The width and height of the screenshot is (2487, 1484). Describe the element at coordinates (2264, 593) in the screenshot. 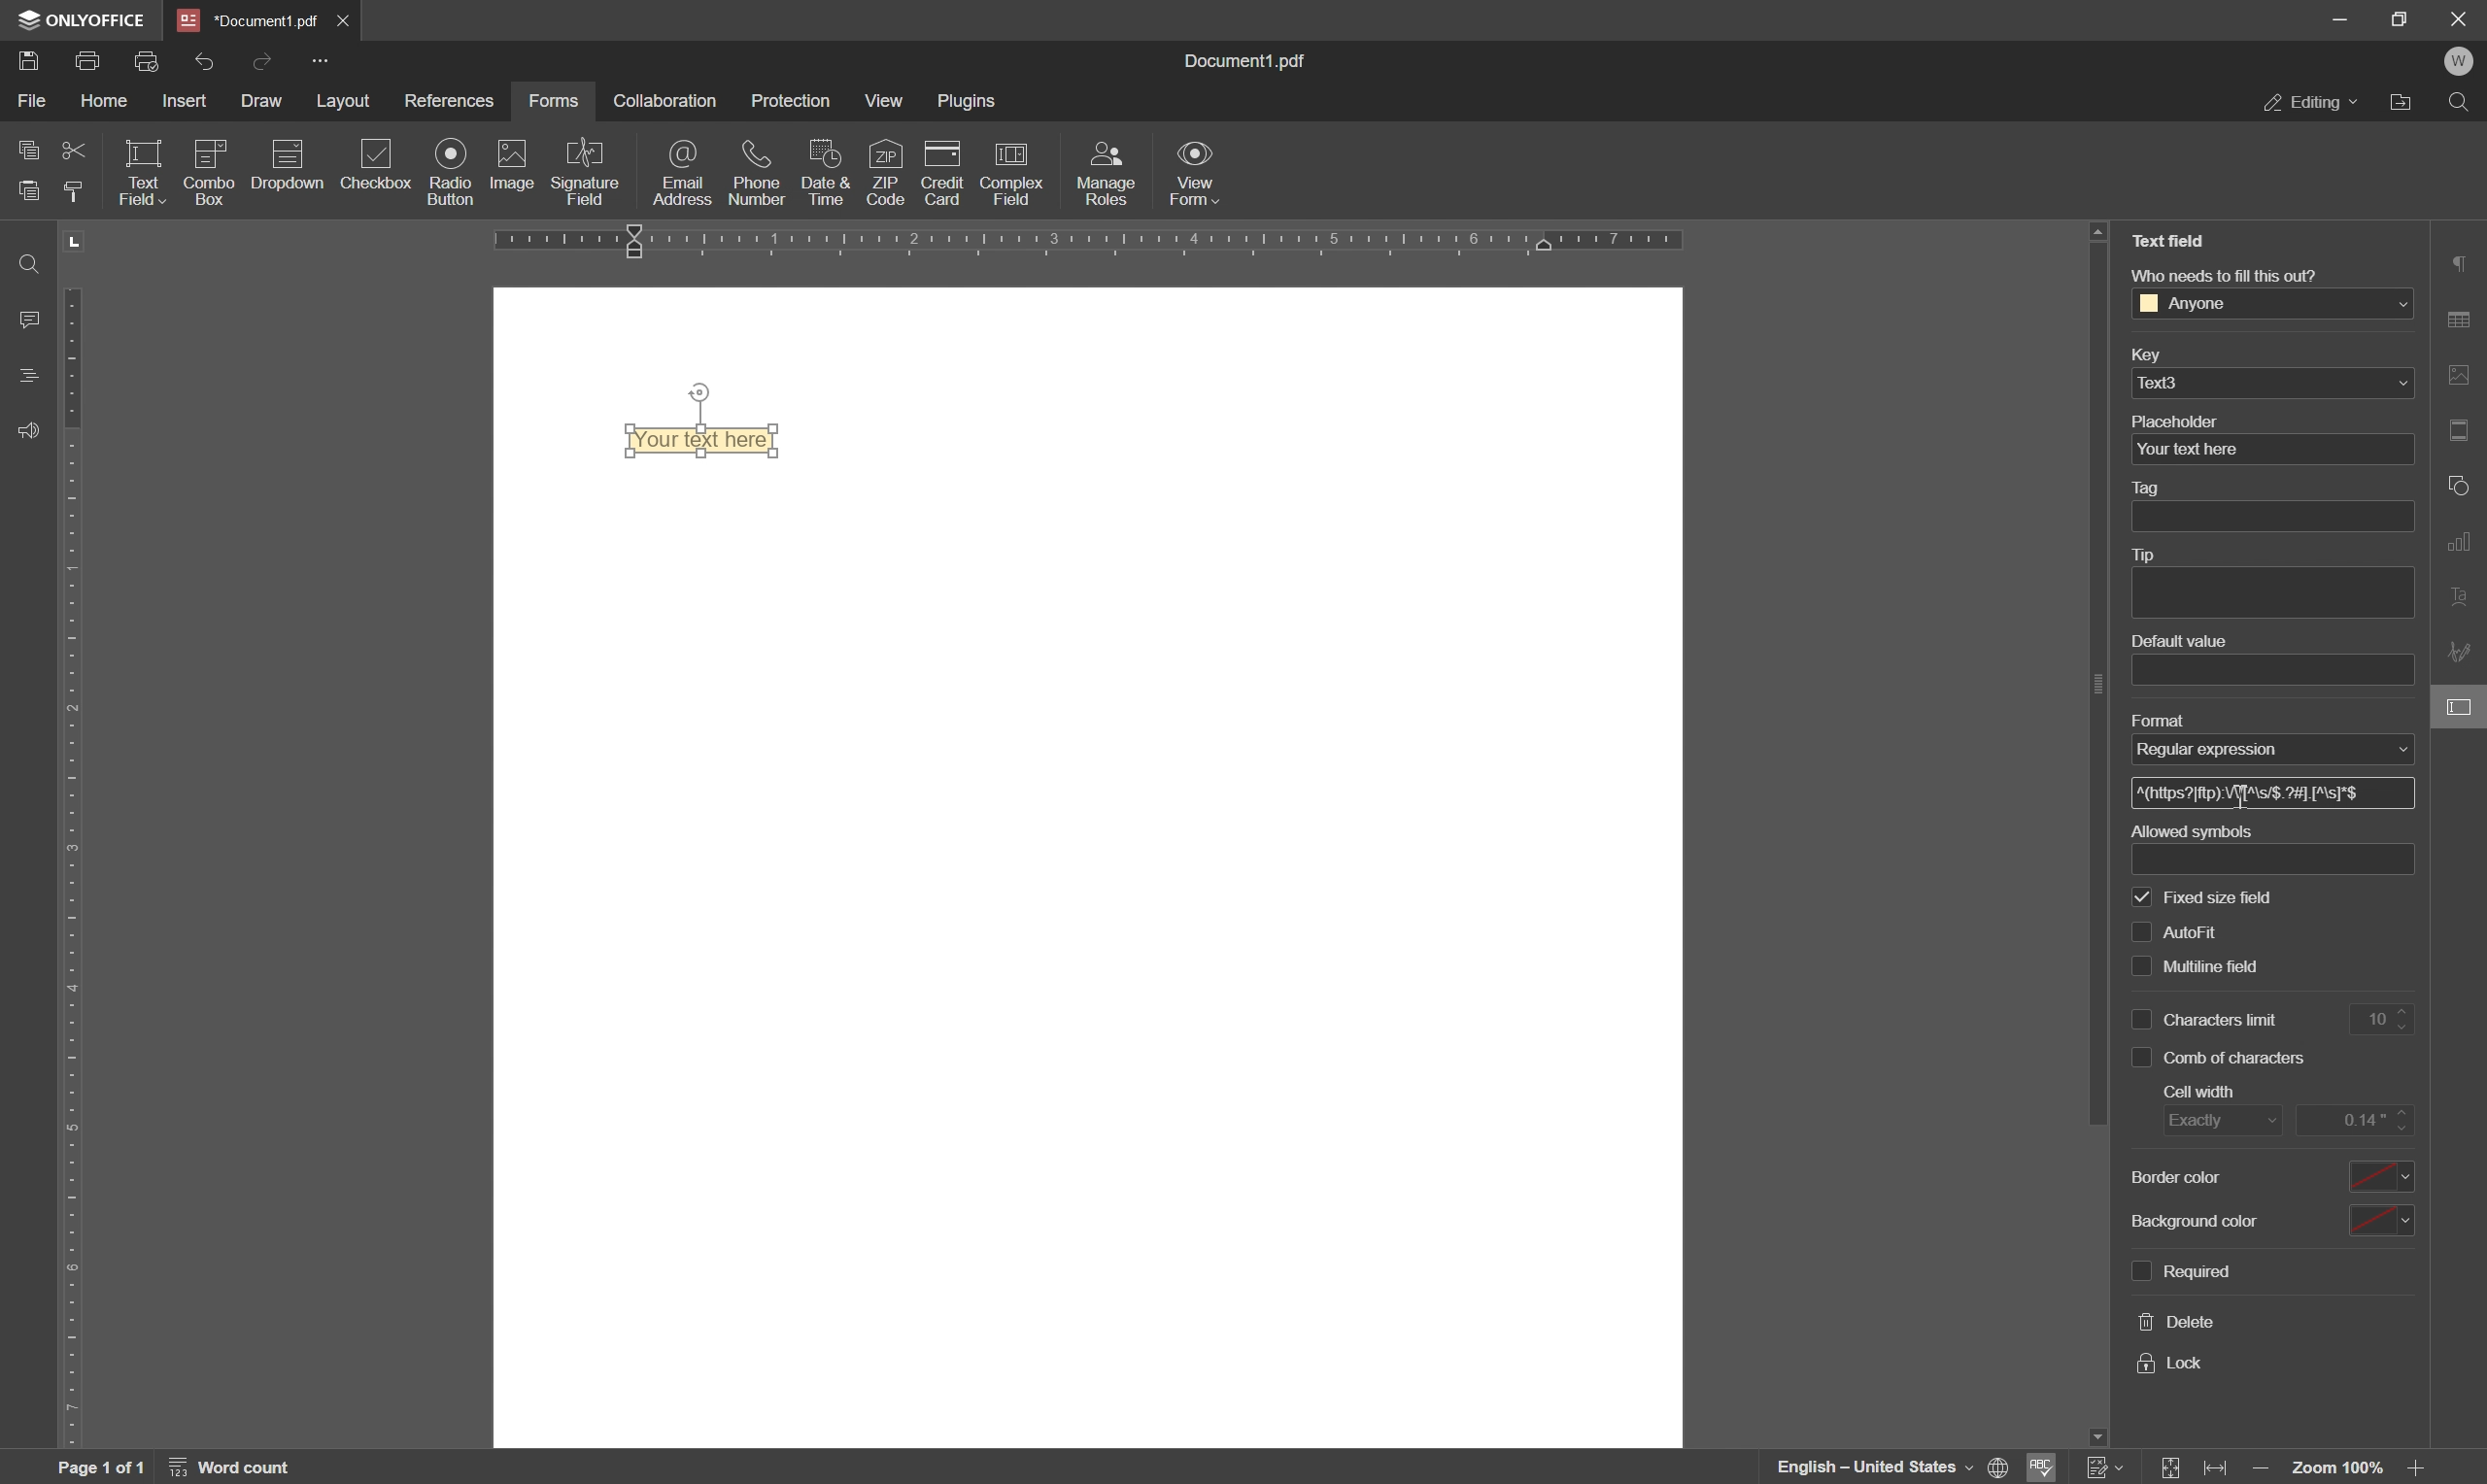

I see `tip text box` at that location.